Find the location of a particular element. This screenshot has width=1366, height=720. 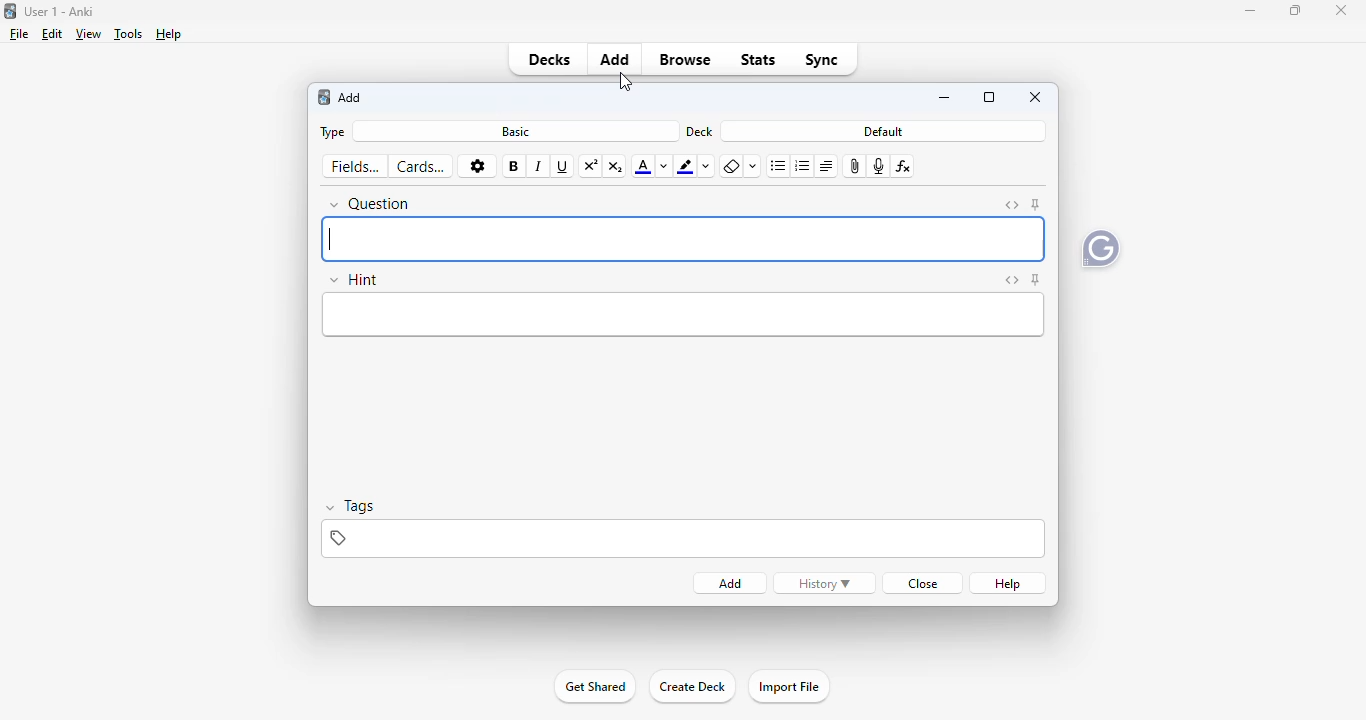

alignment is located at coordinates (827, 166).